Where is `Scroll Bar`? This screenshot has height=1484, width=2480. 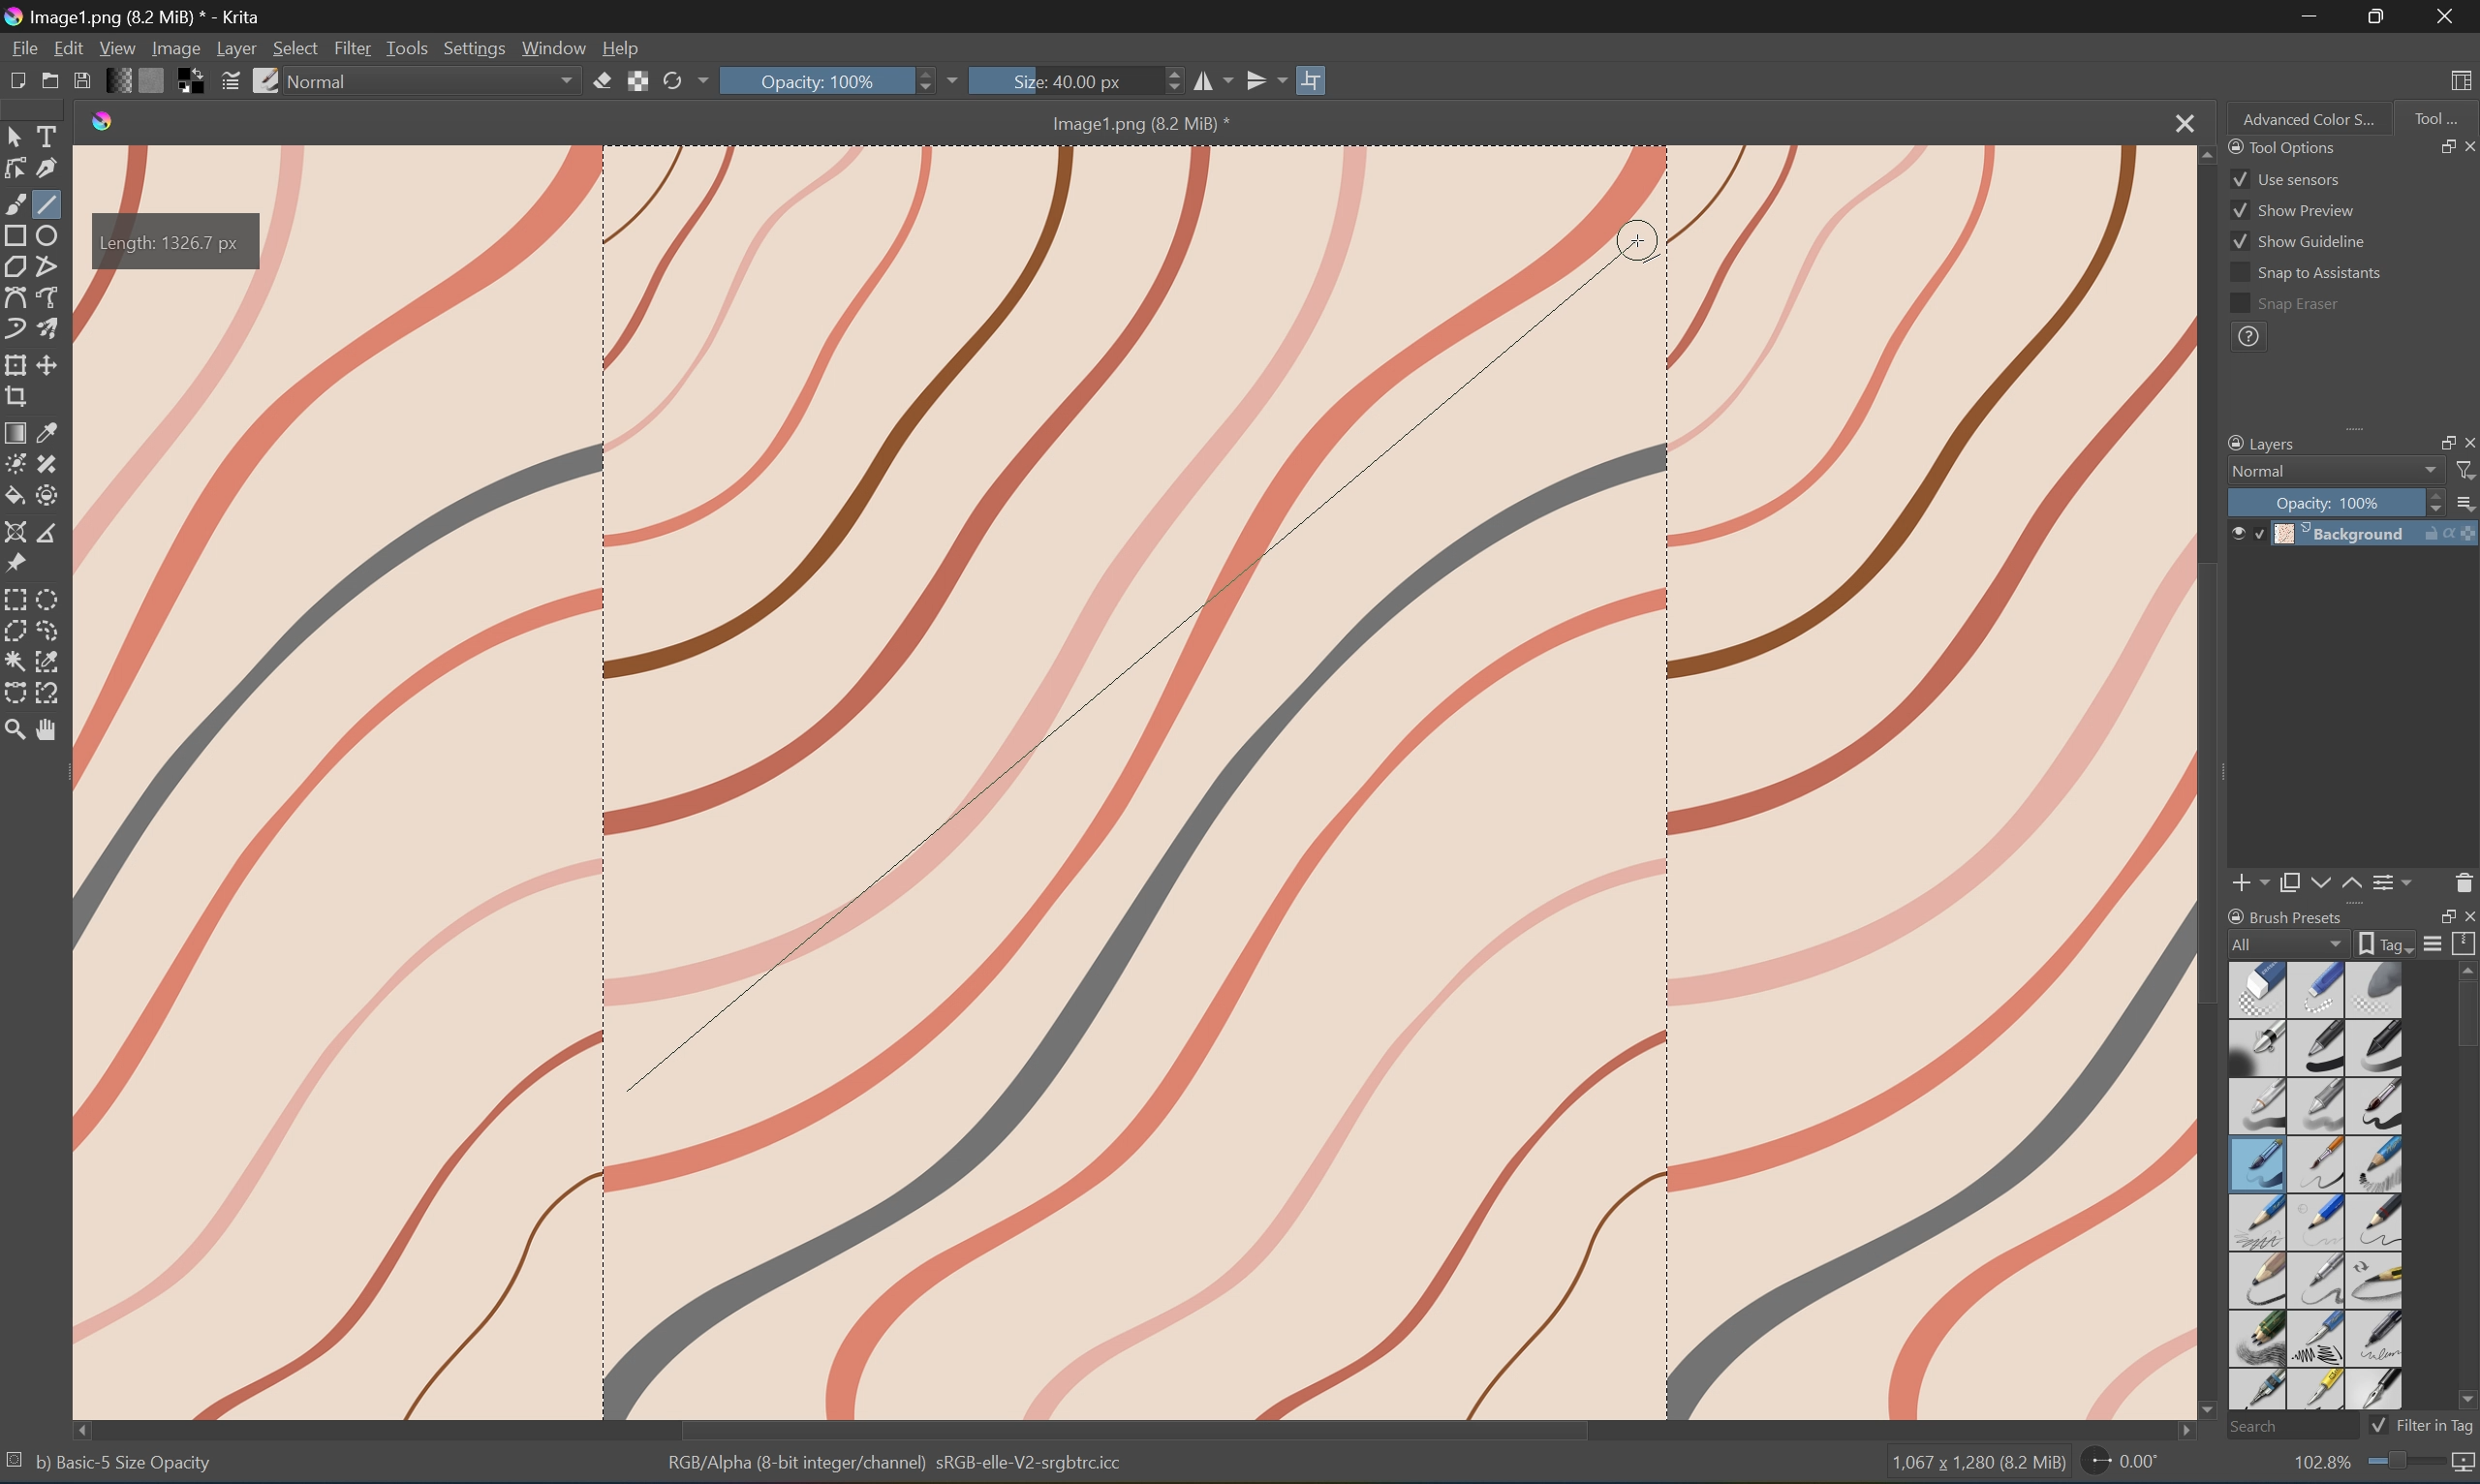
Scroll Bar is located at coordinates (2464, 1018).